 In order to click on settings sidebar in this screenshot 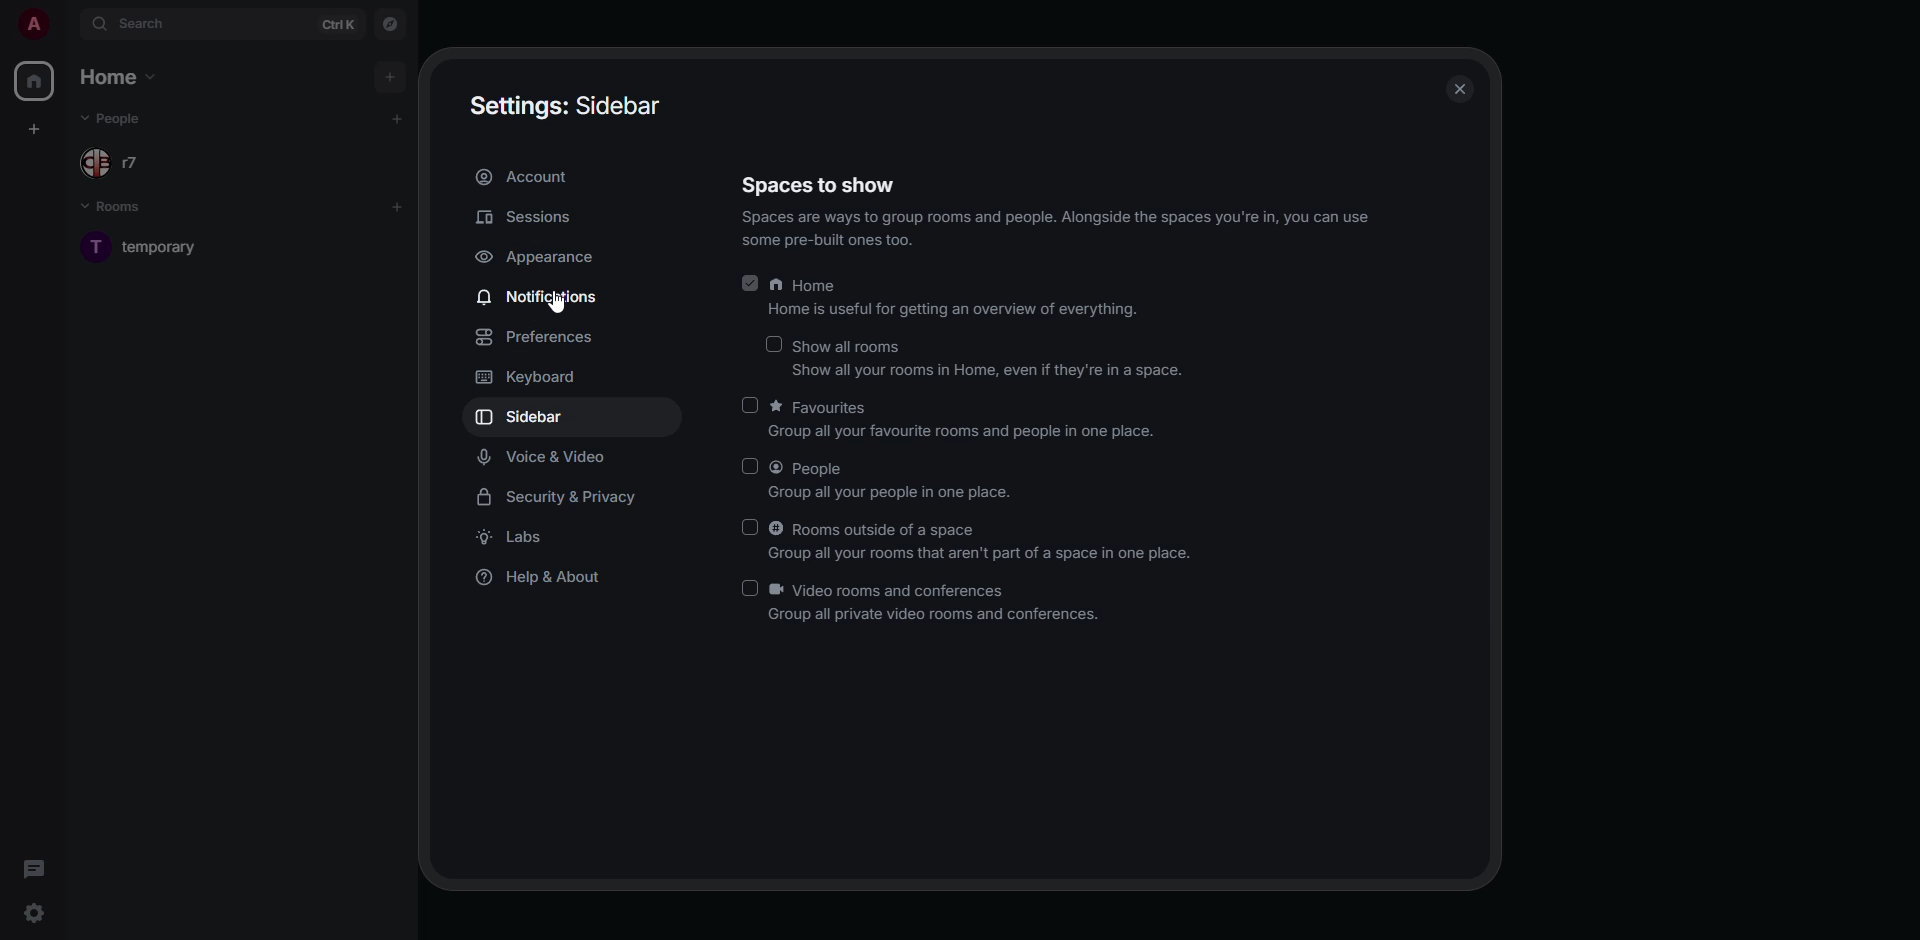, I will do `click(570, 106)`.